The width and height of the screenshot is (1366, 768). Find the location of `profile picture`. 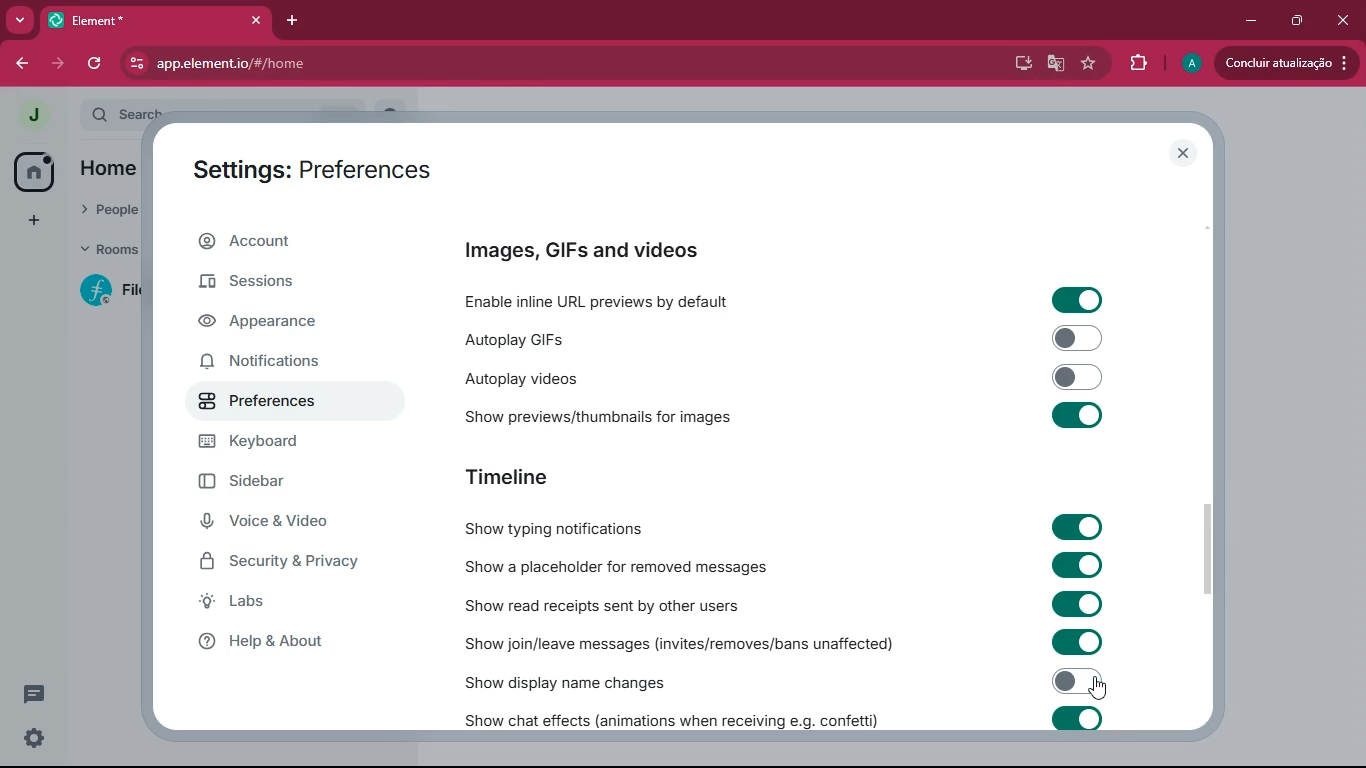

profile picture is located at coordinates (32, 116).